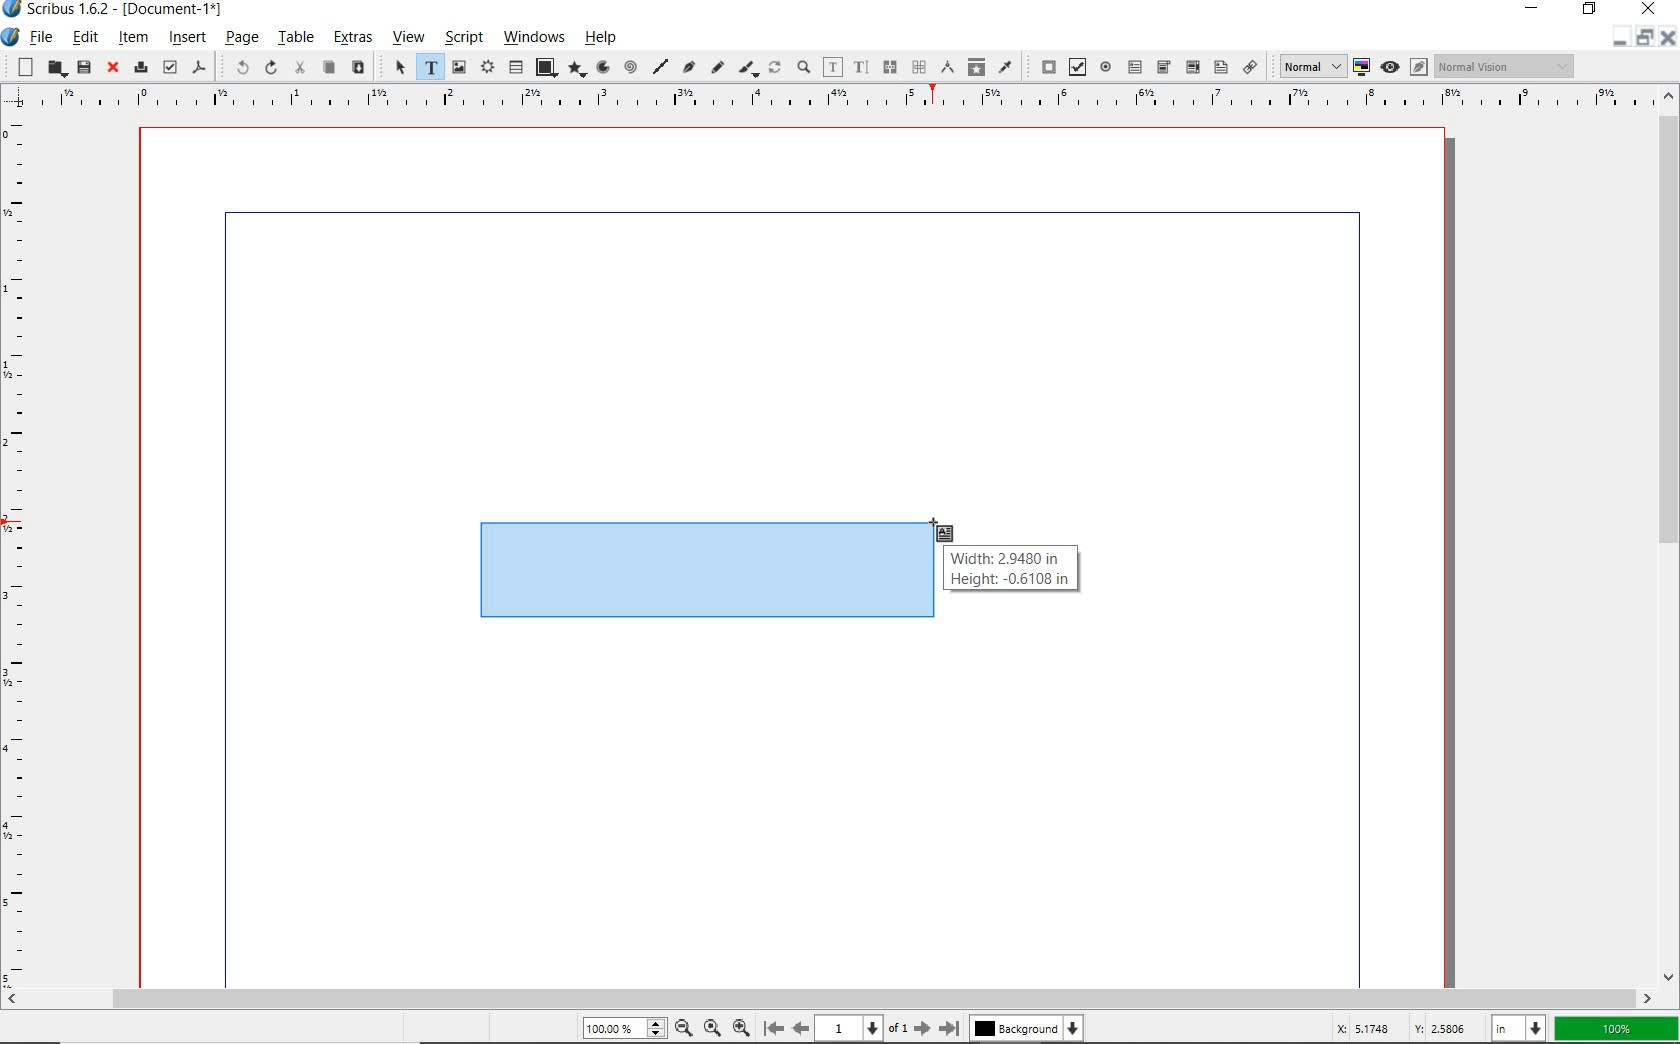 Image resolution: width=1680 pixels, height=1044 pixels. I want to click on polygon, so click(574, 70).